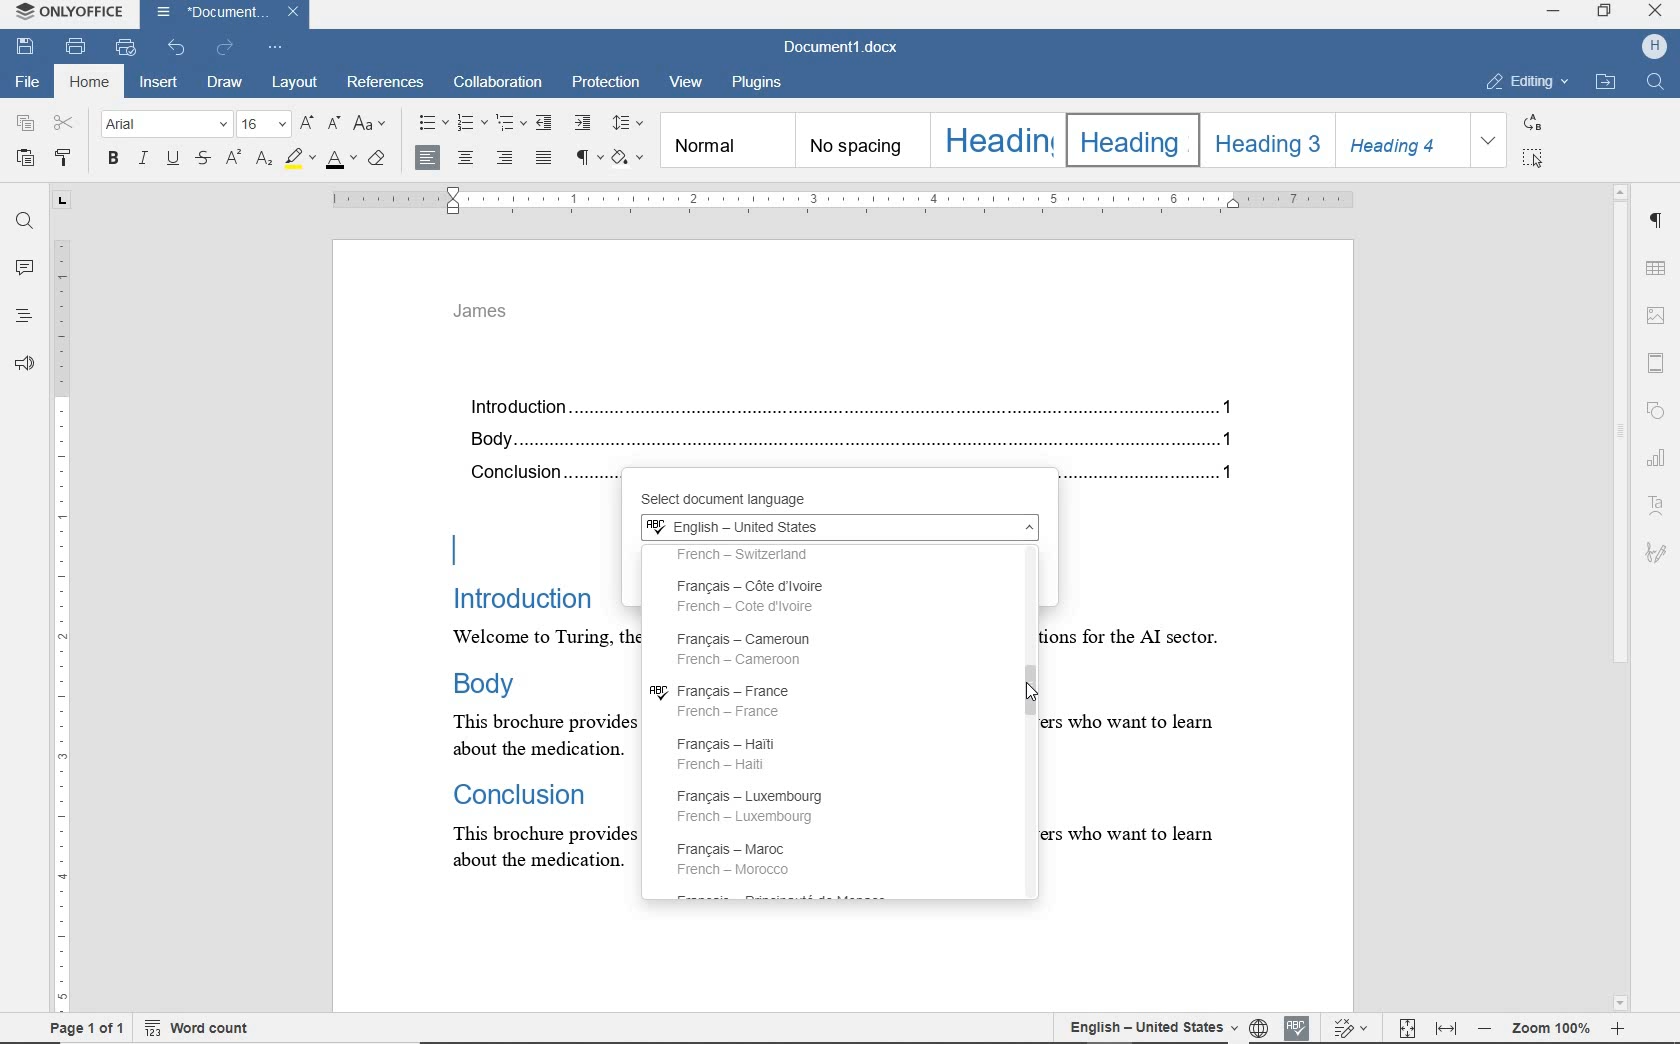 This screenshot has height=1044, width=1680. Describe the element at coordinates (23, 157) in the screenshot. I see `paste` at that location.